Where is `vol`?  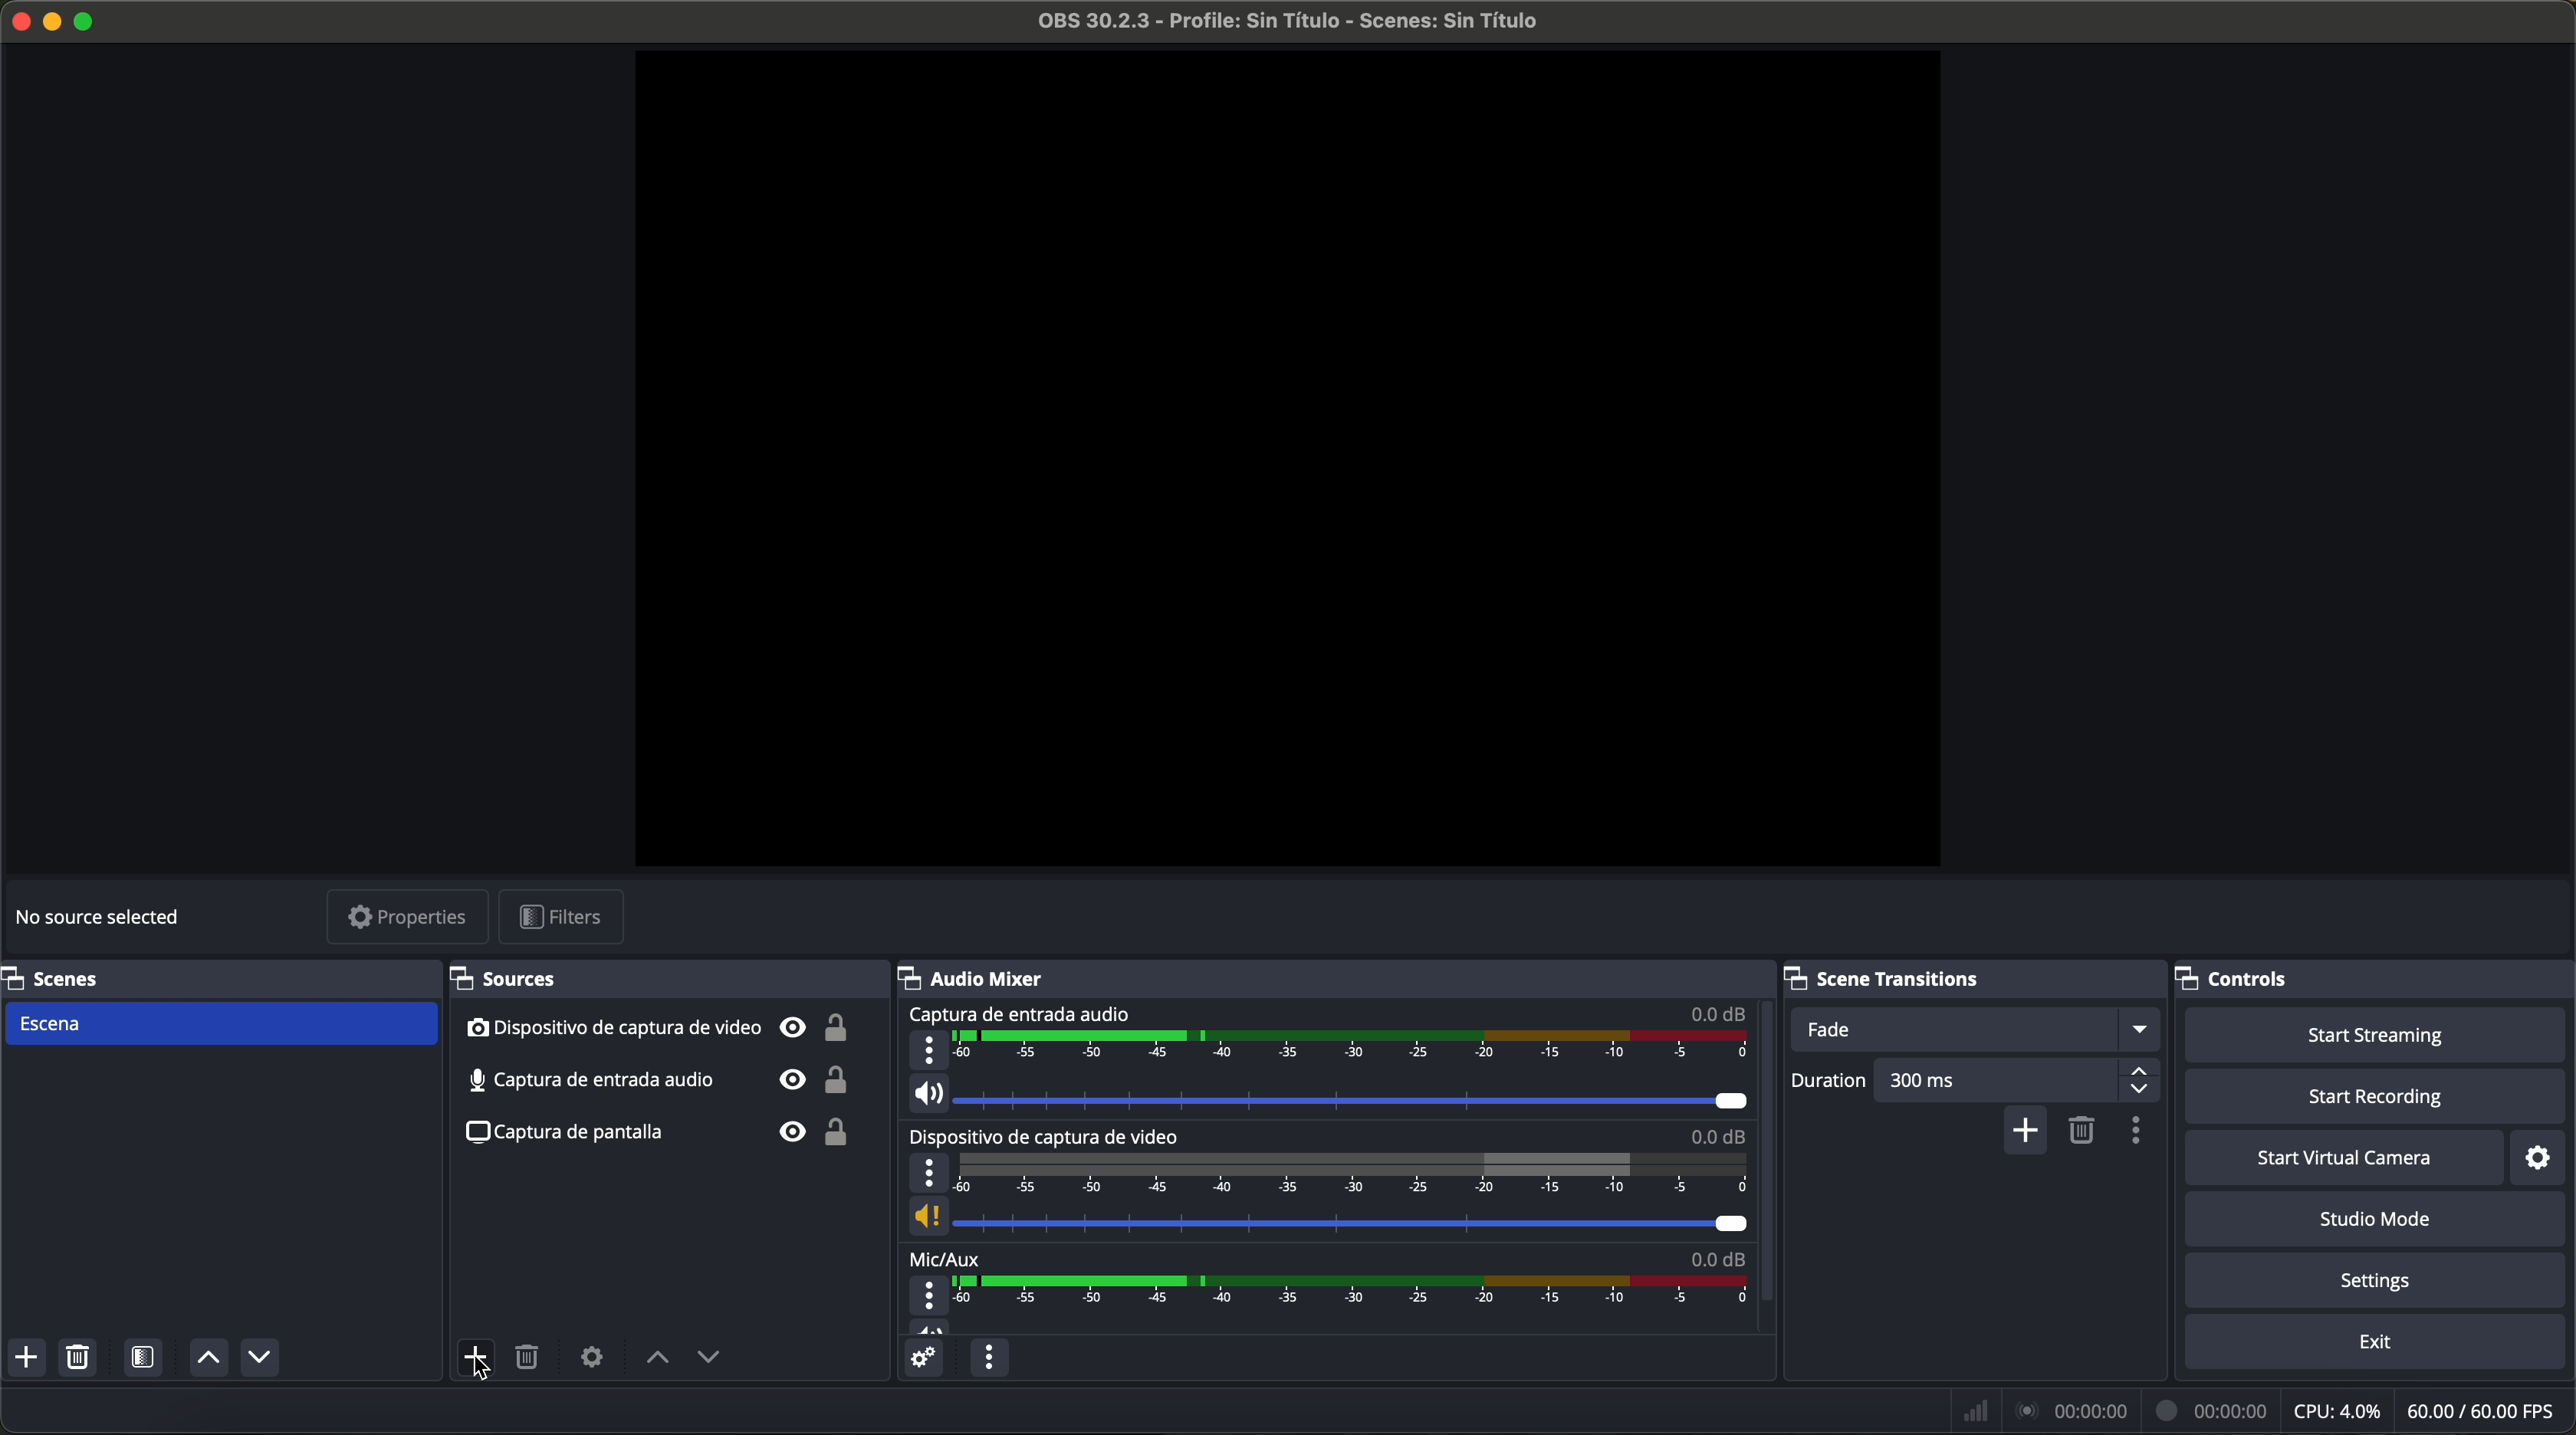
vol is located at coordinates (1326, 1217).